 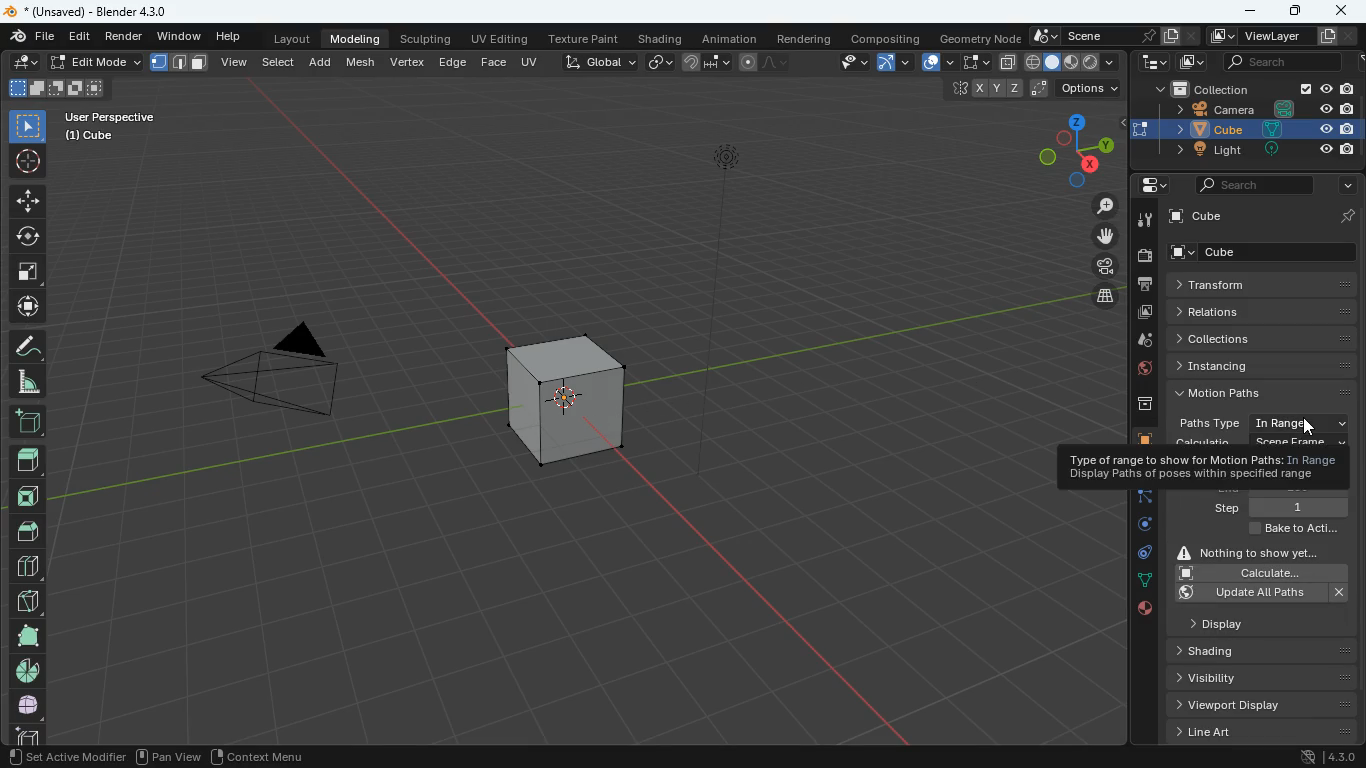 What do you see at coordinates (28, 270) in the screenshot?
I see `fullscreen` at bounding box center [28, 270].